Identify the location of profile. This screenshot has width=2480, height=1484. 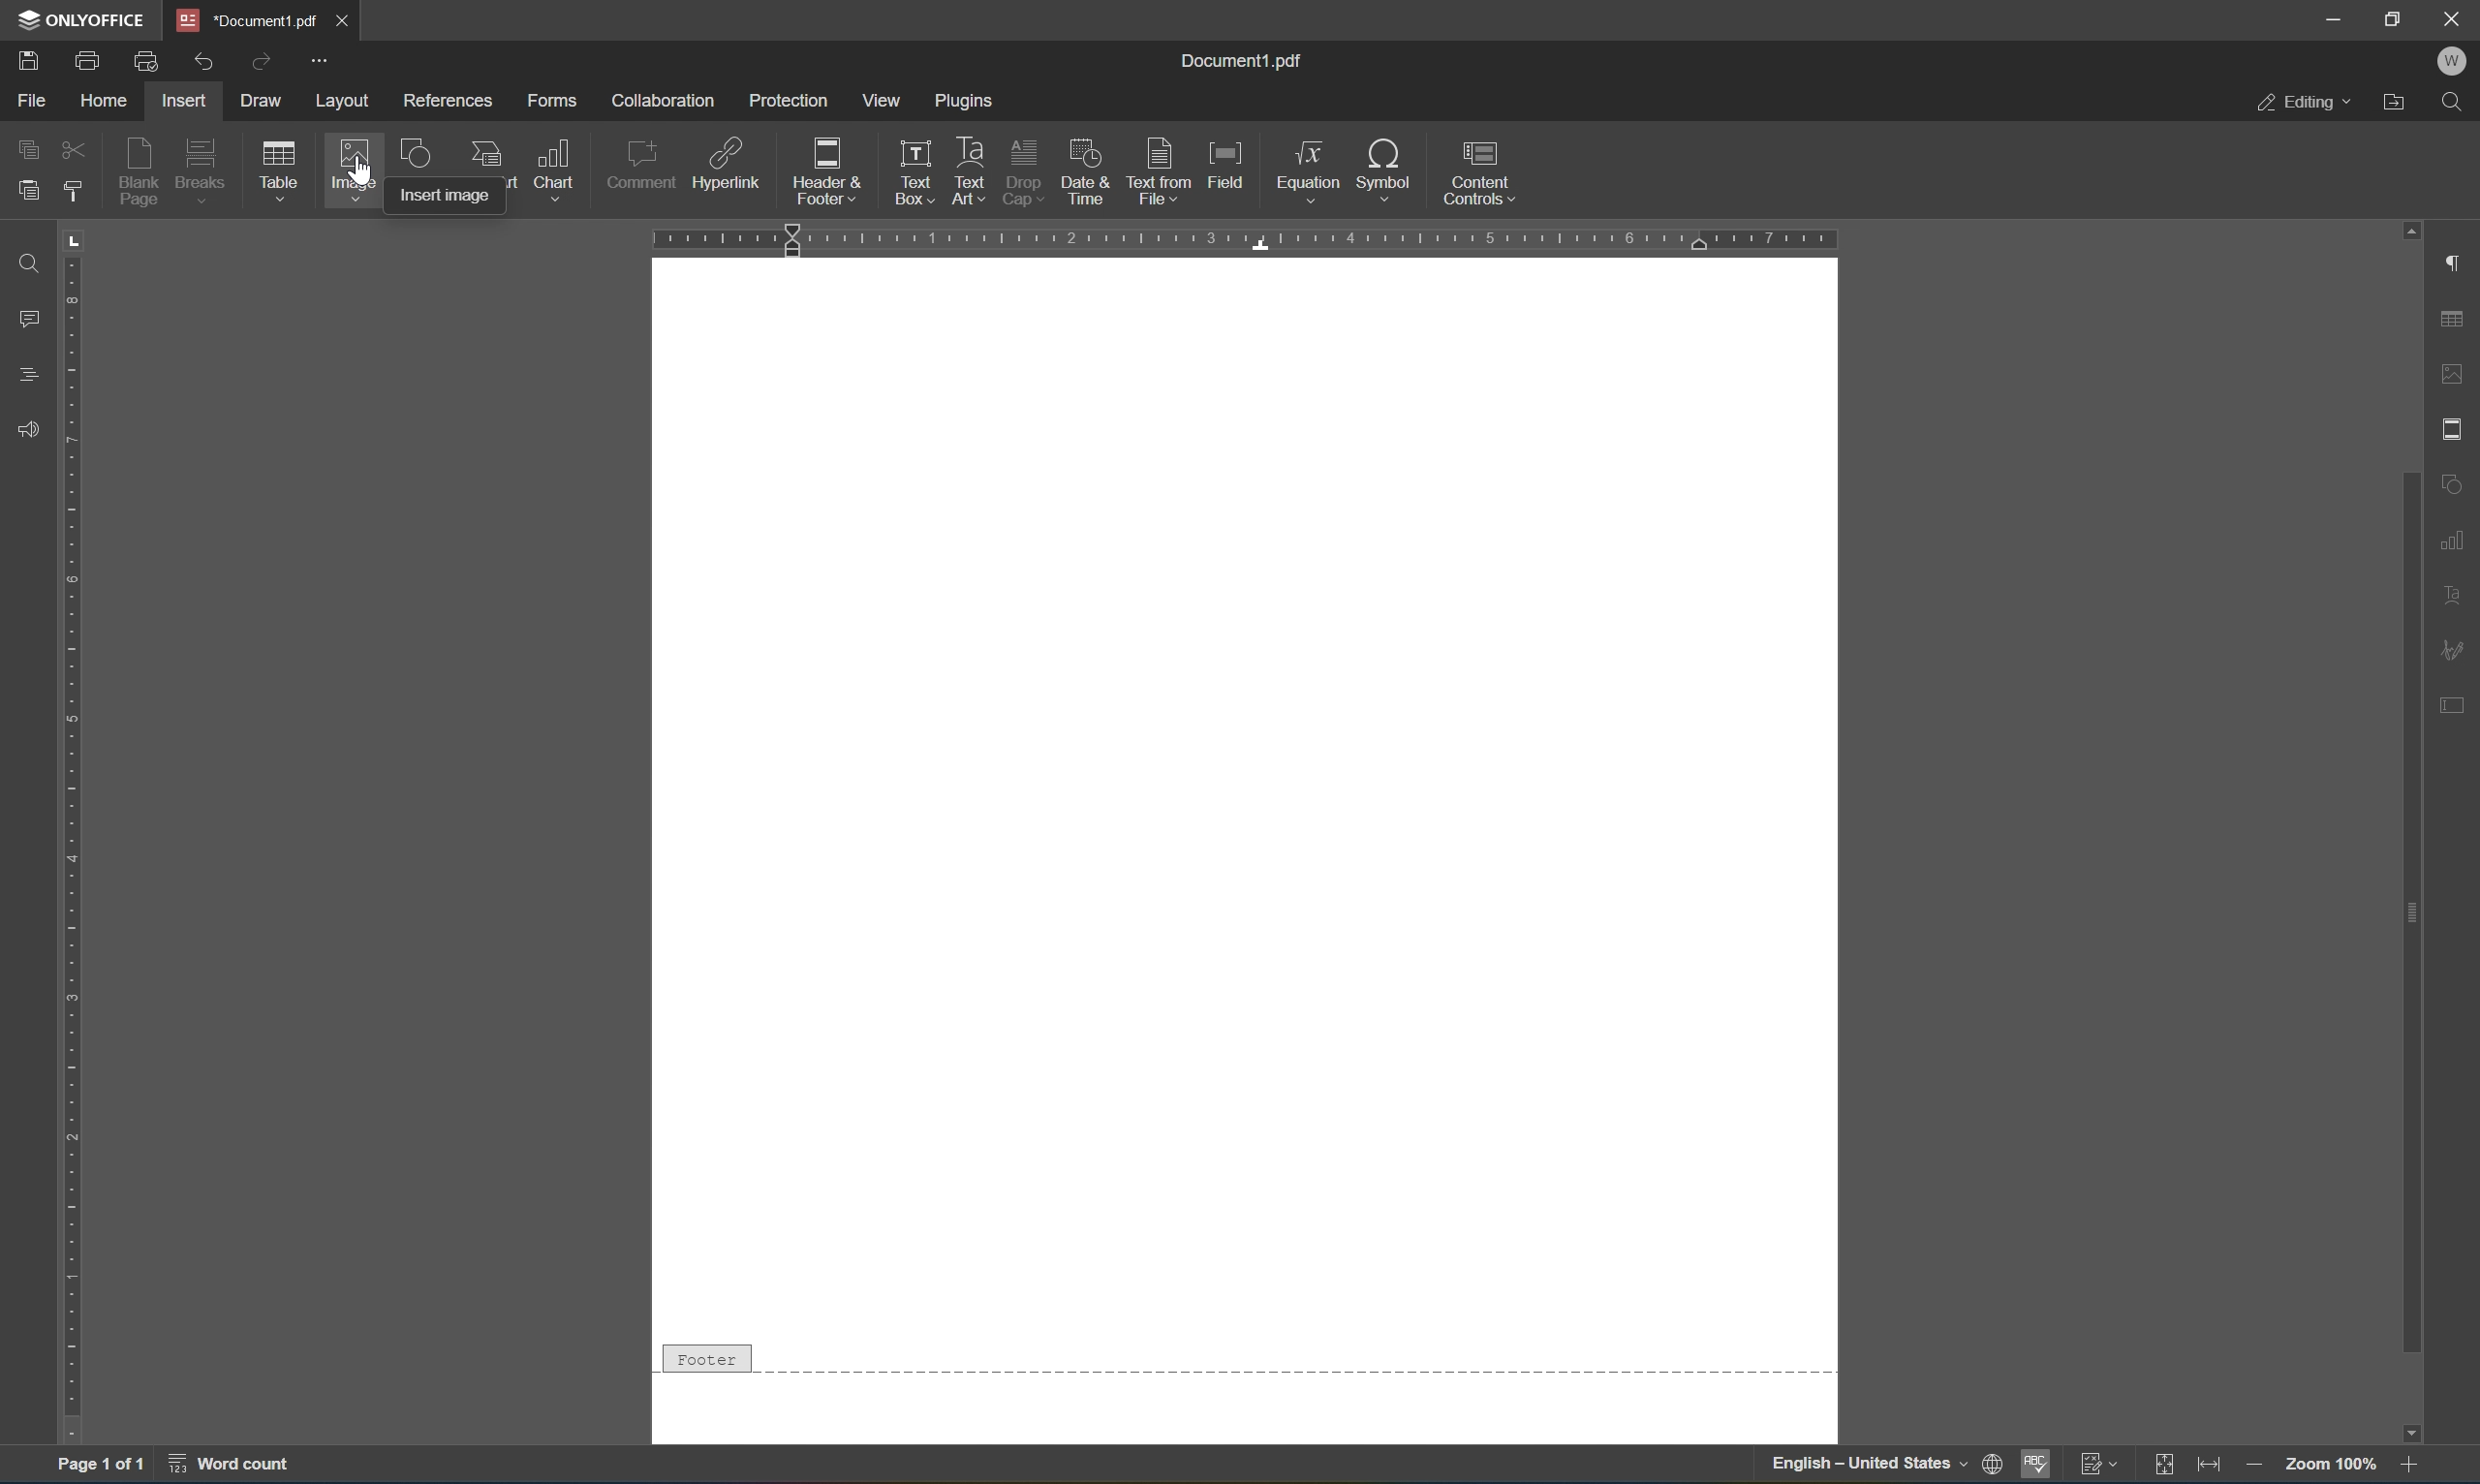
(2457, 63).